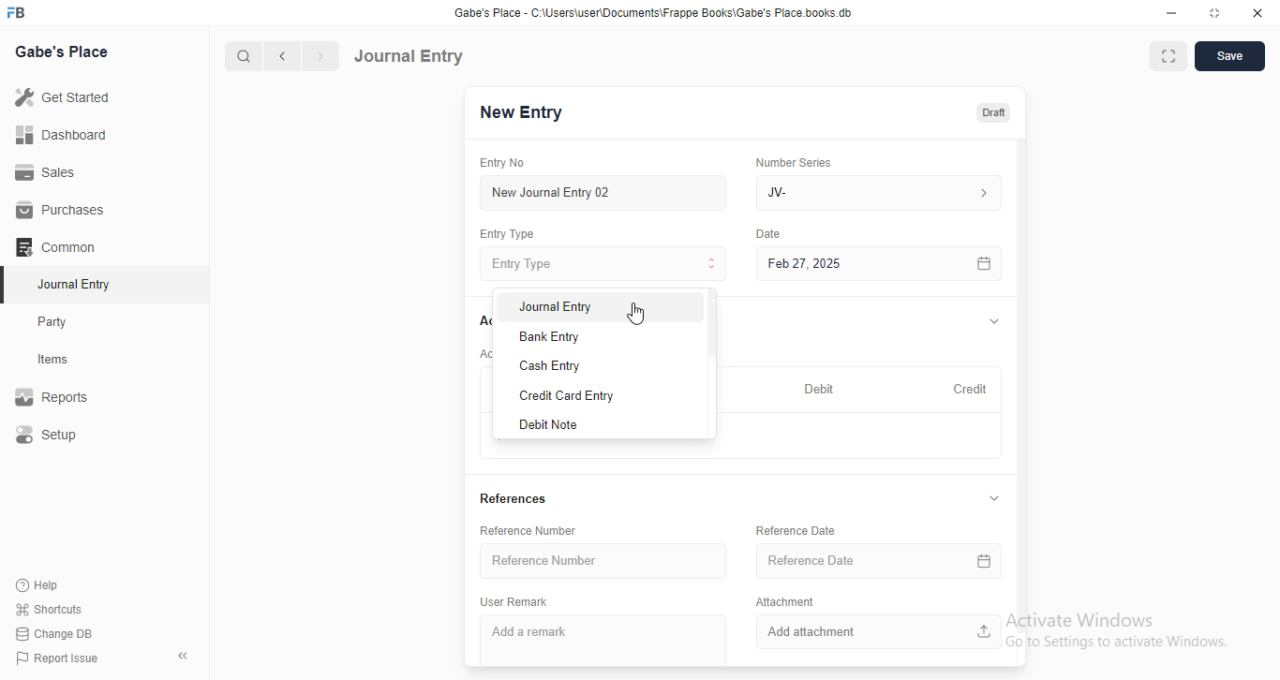  What do you see at coordinates (994, 499) in the screenshot?
I see `Hide` at bounding box center [994, 499].